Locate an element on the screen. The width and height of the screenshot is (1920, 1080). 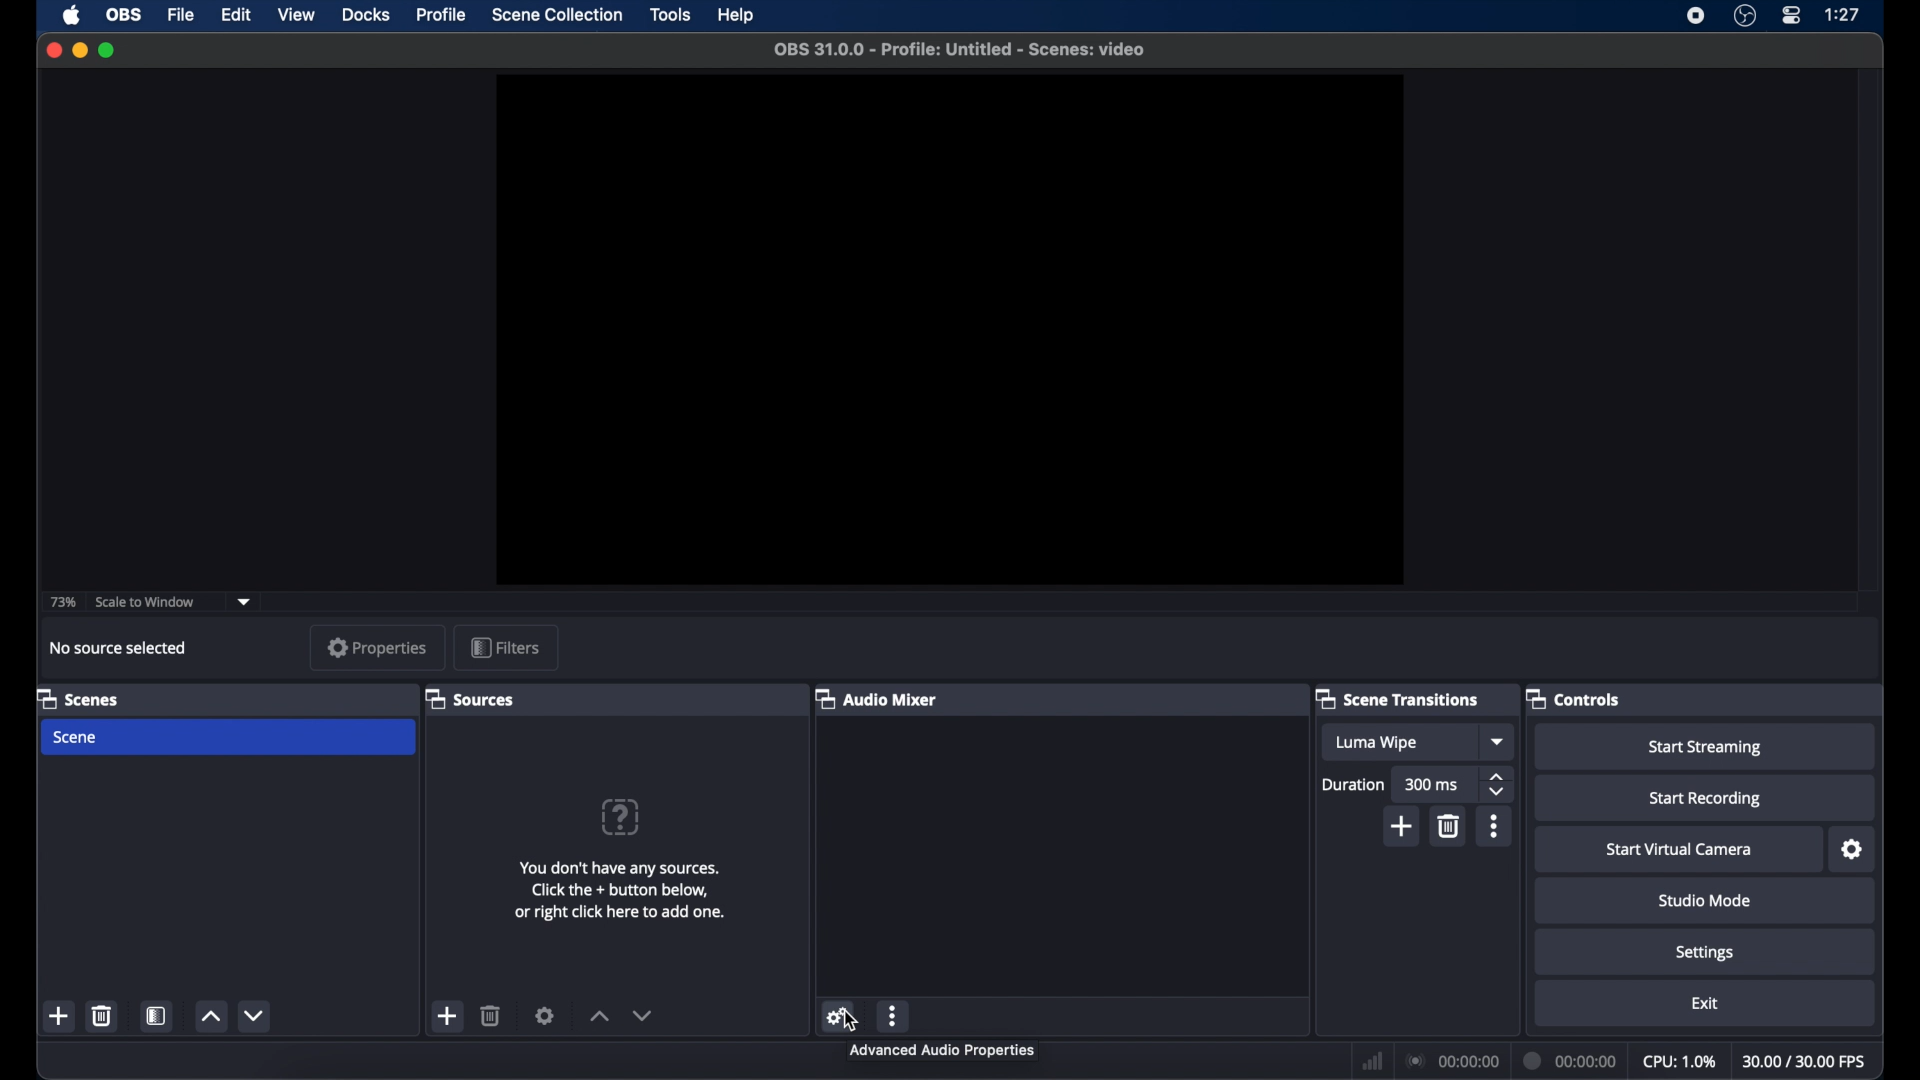
scene collection is located at coordinates (558, 15).